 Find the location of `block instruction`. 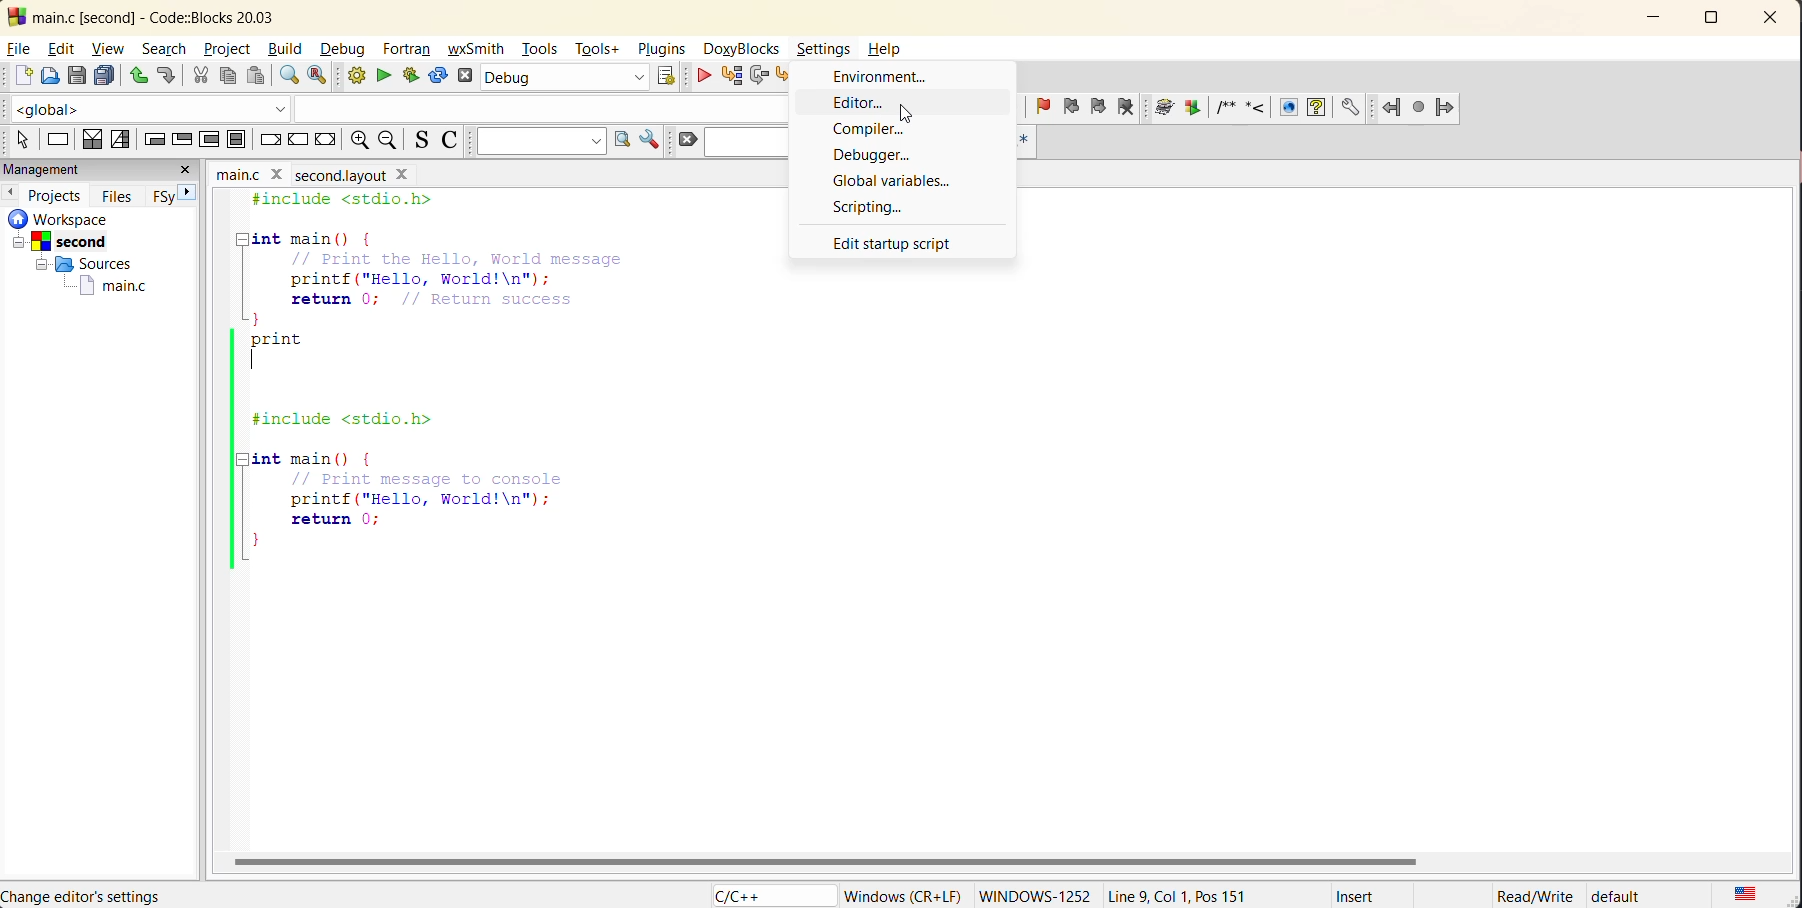

block instruction is located at coordinates (238, 140).